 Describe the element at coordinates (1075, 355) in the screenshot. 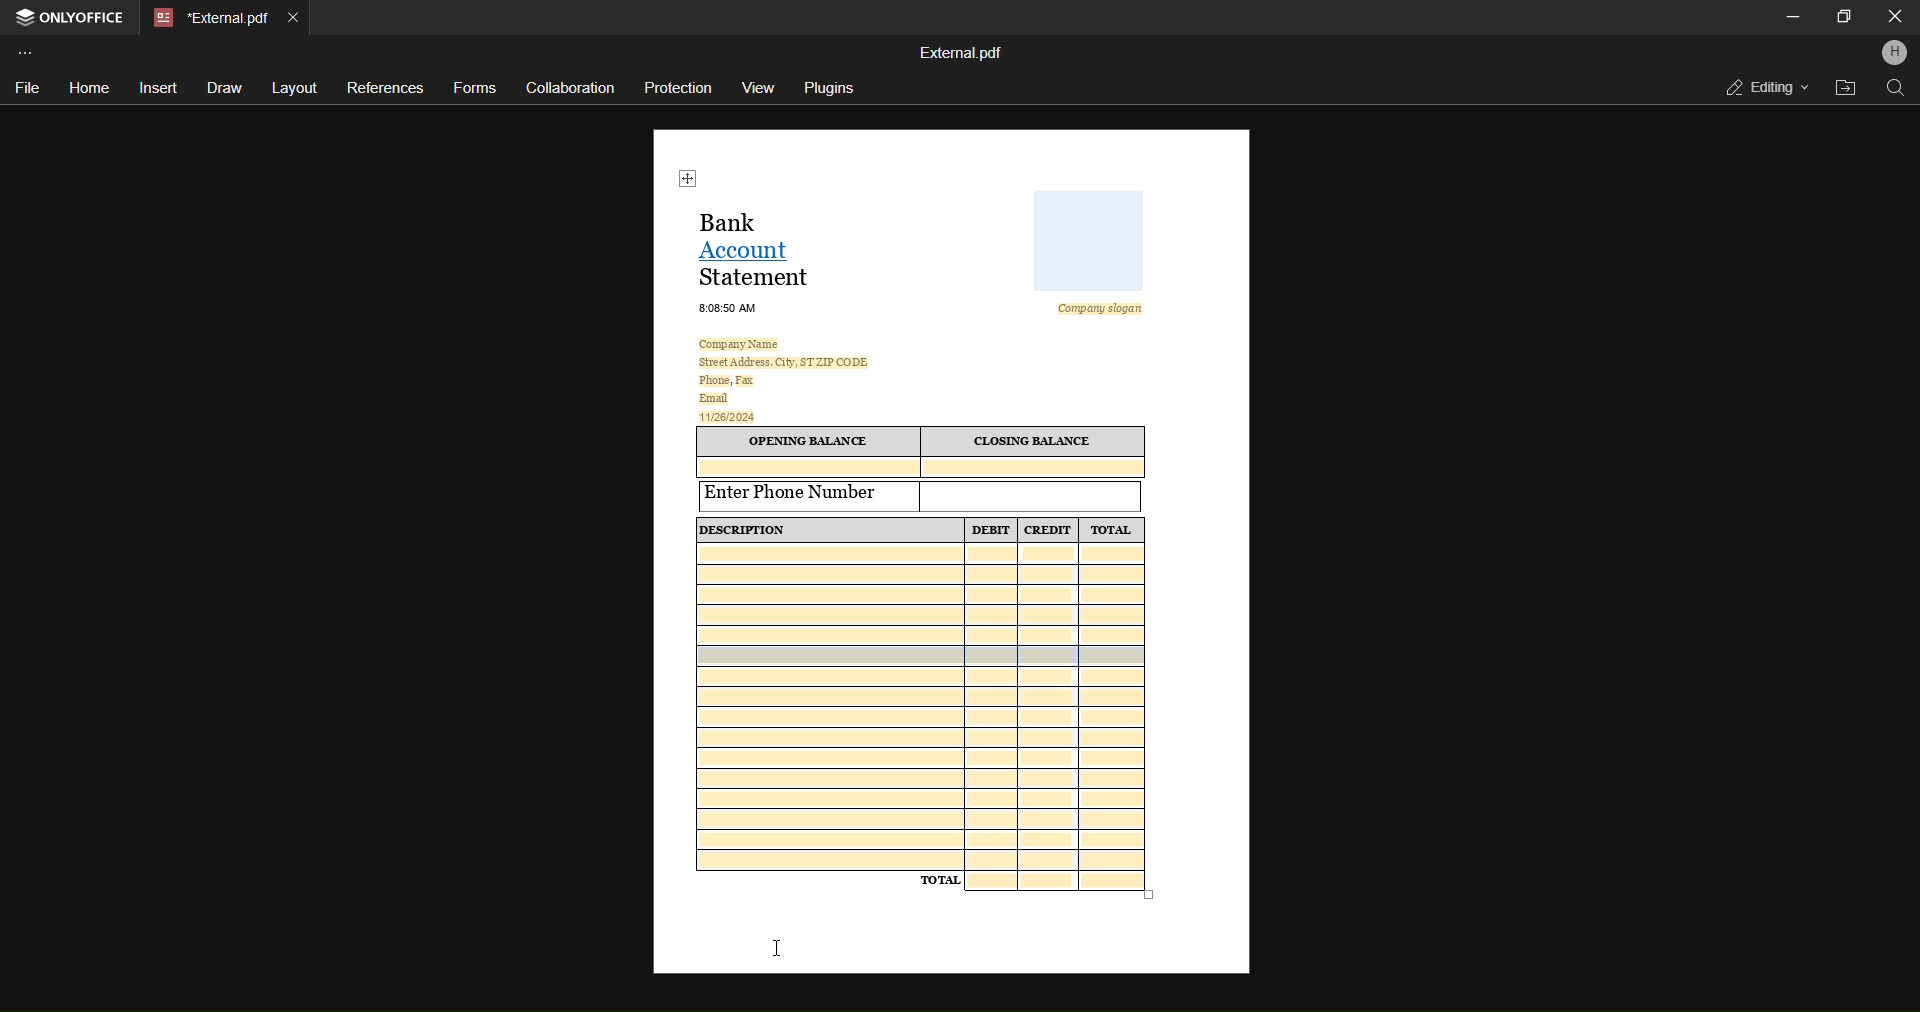

I see `` at that location.